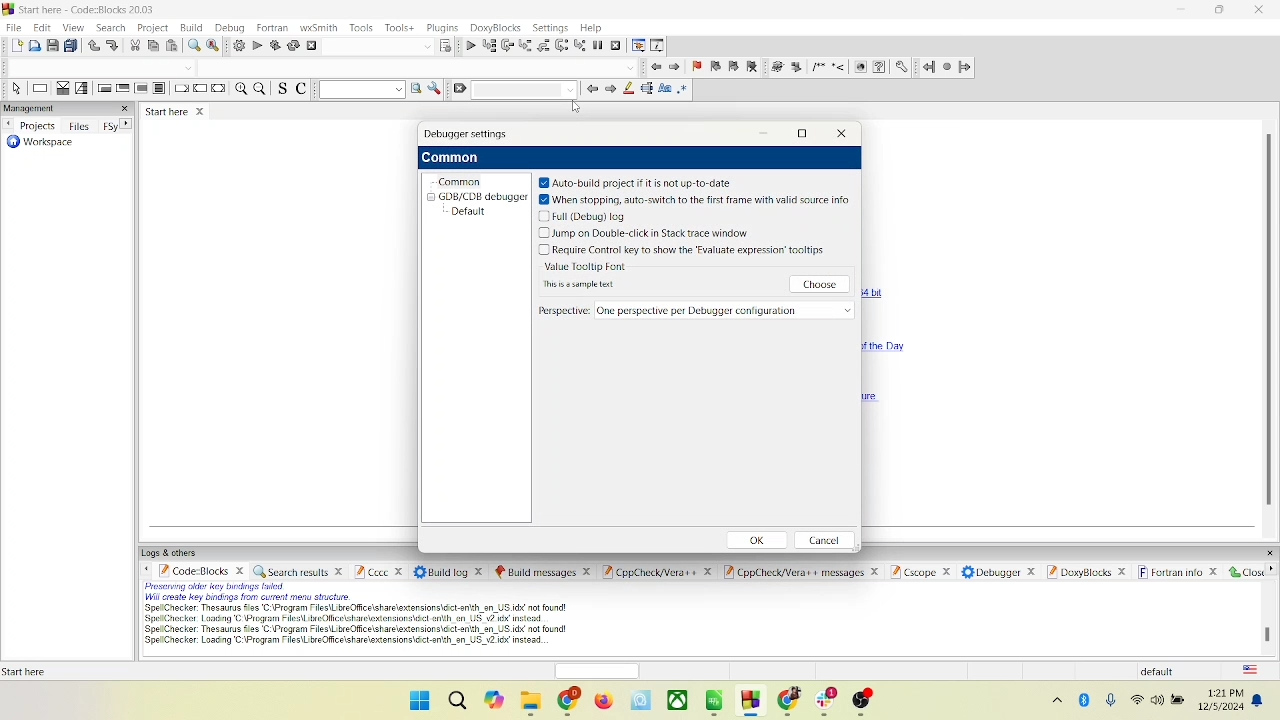  What do you see at coordinates (1180, 11) in the screenshot?
I see `minimize` at bounding box center [1180, 11].